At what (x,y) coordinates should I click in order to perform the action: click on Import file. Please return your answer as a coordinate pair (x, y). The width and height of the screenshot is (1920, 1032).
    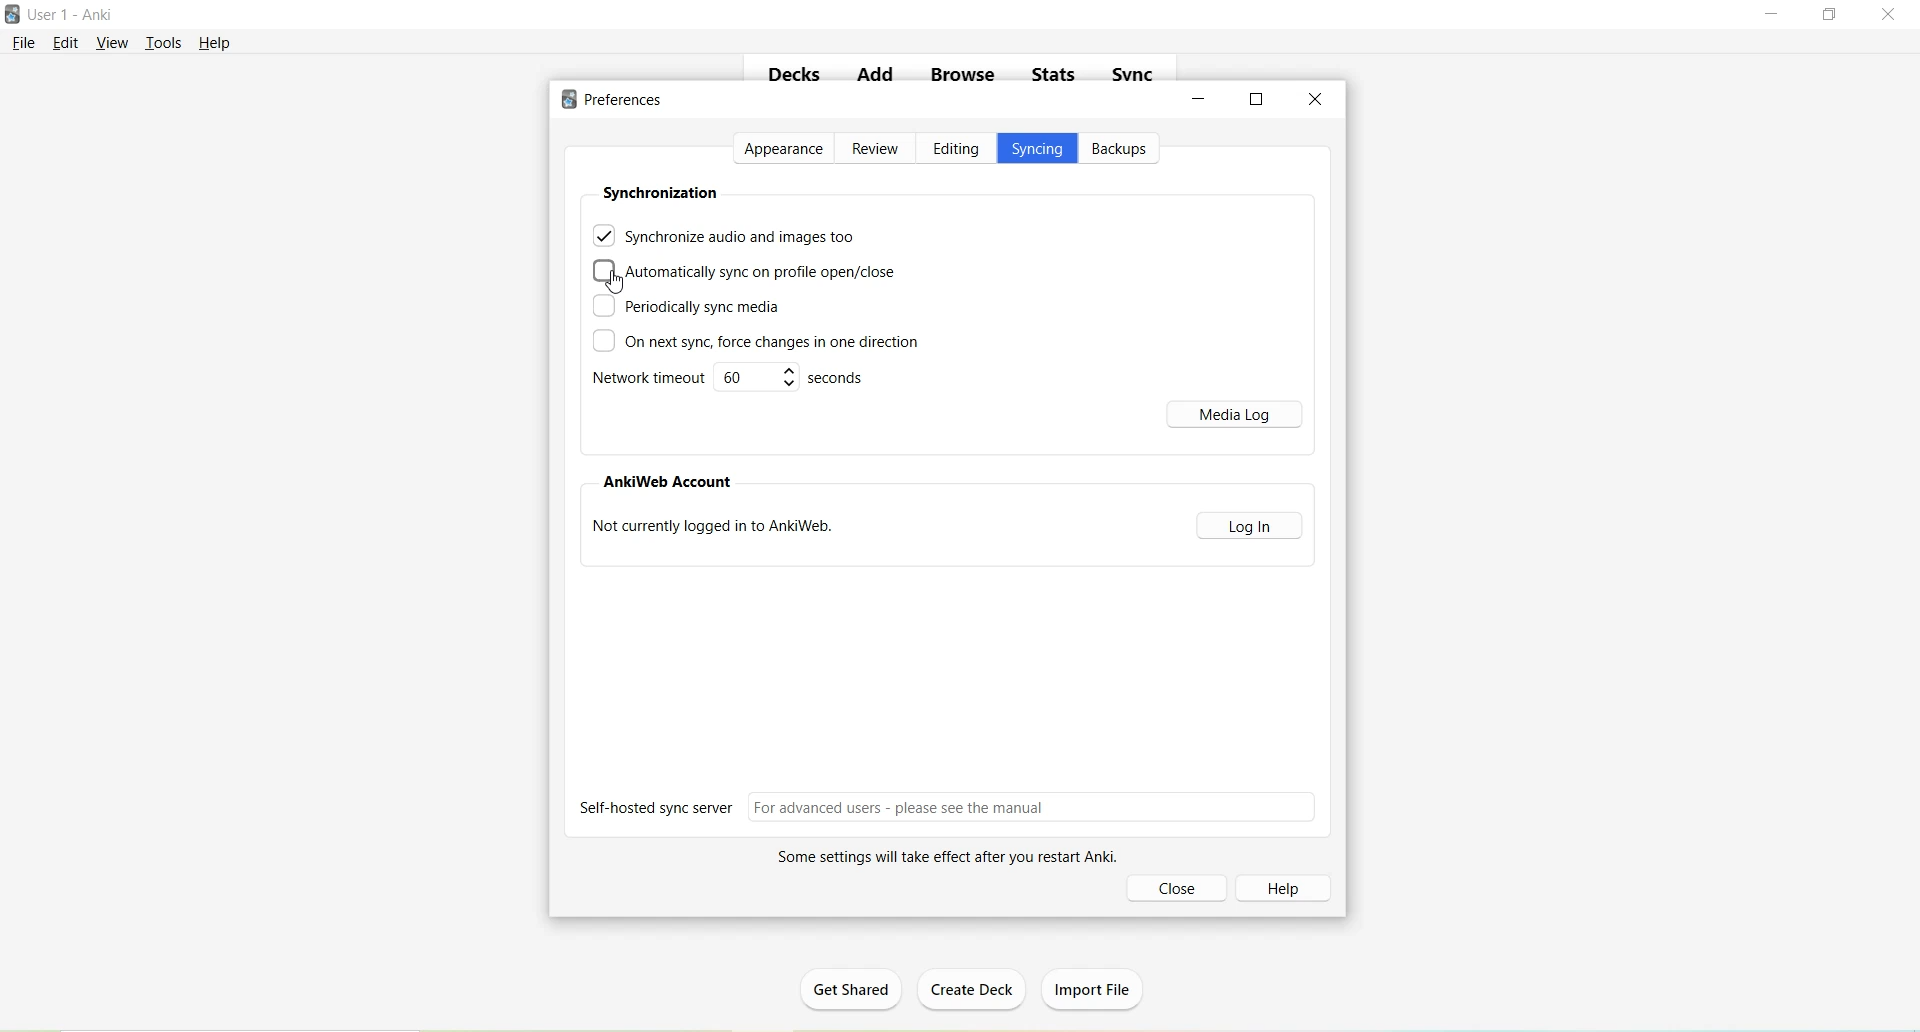
    Looking at the image, I should click on (1096, 986).